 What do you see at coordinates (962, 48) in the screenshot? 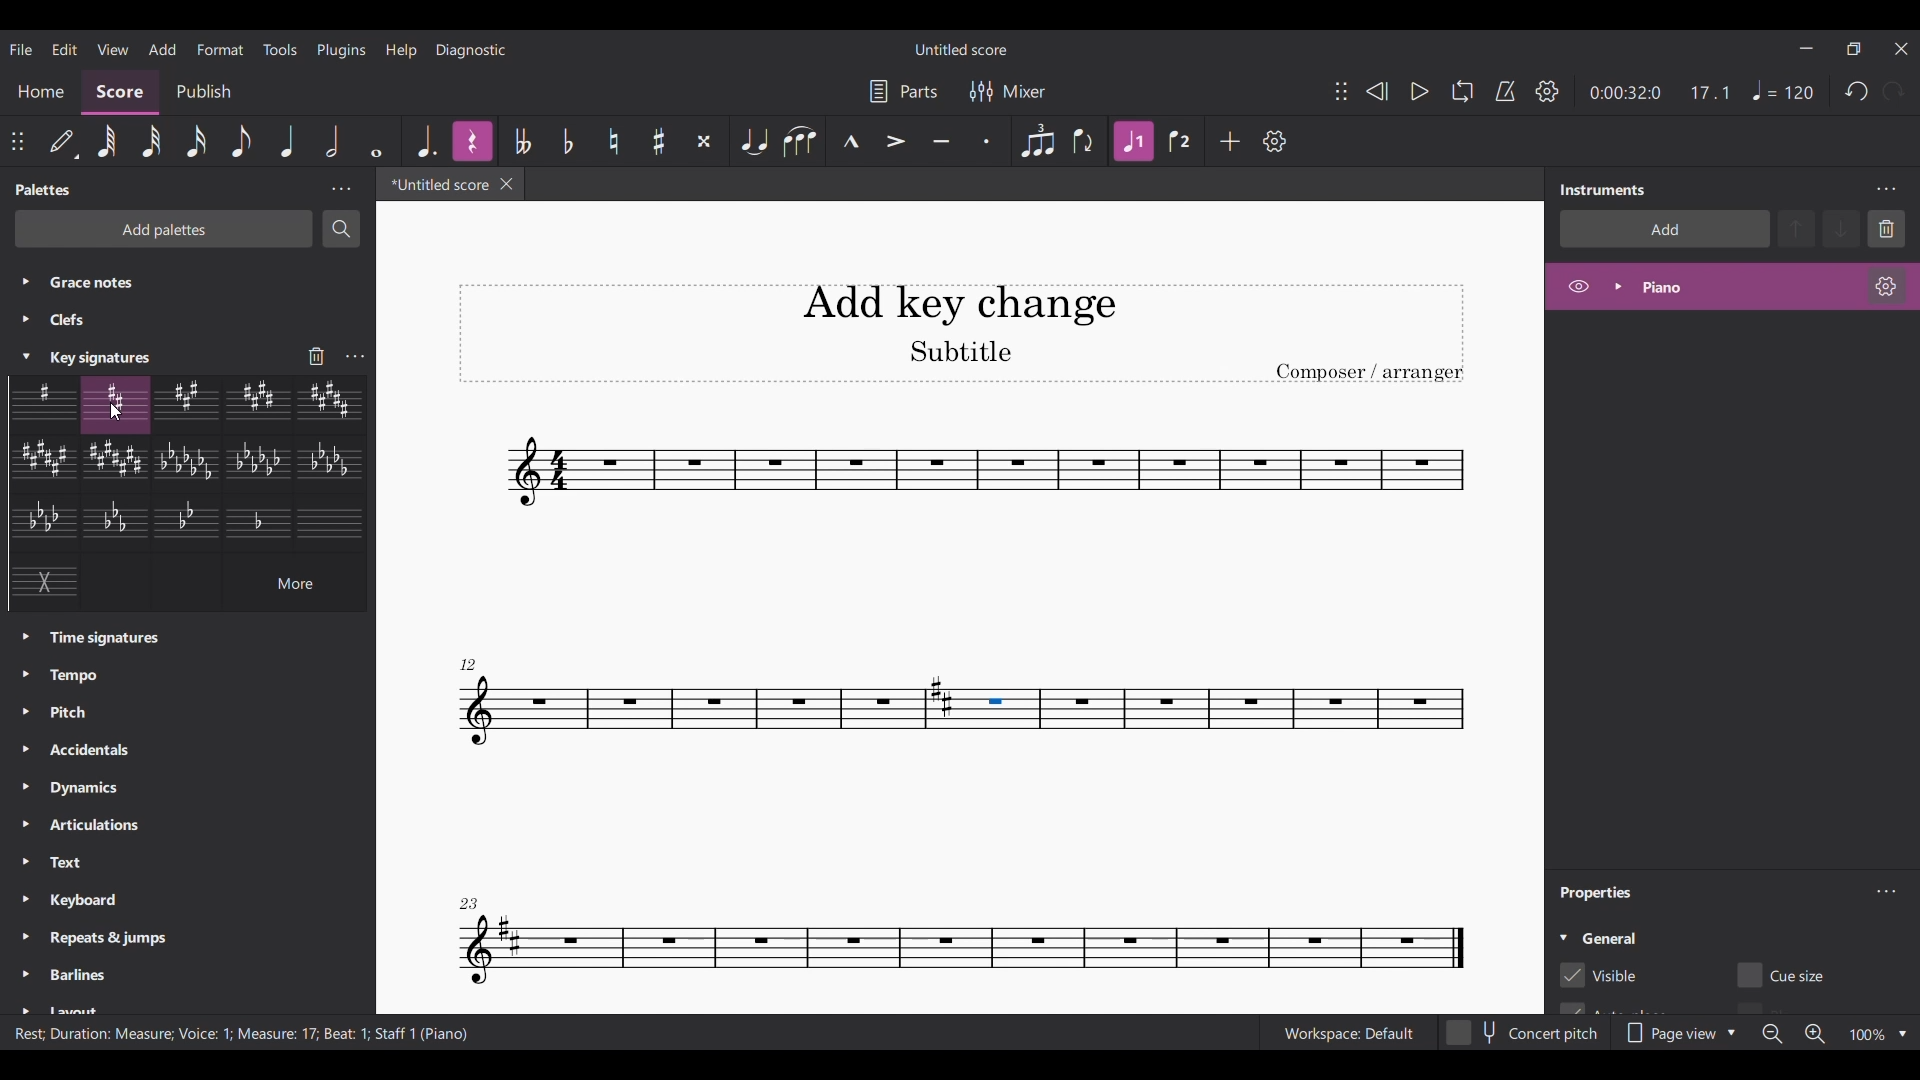
I see `Score name` at bounding box center [962, 48].